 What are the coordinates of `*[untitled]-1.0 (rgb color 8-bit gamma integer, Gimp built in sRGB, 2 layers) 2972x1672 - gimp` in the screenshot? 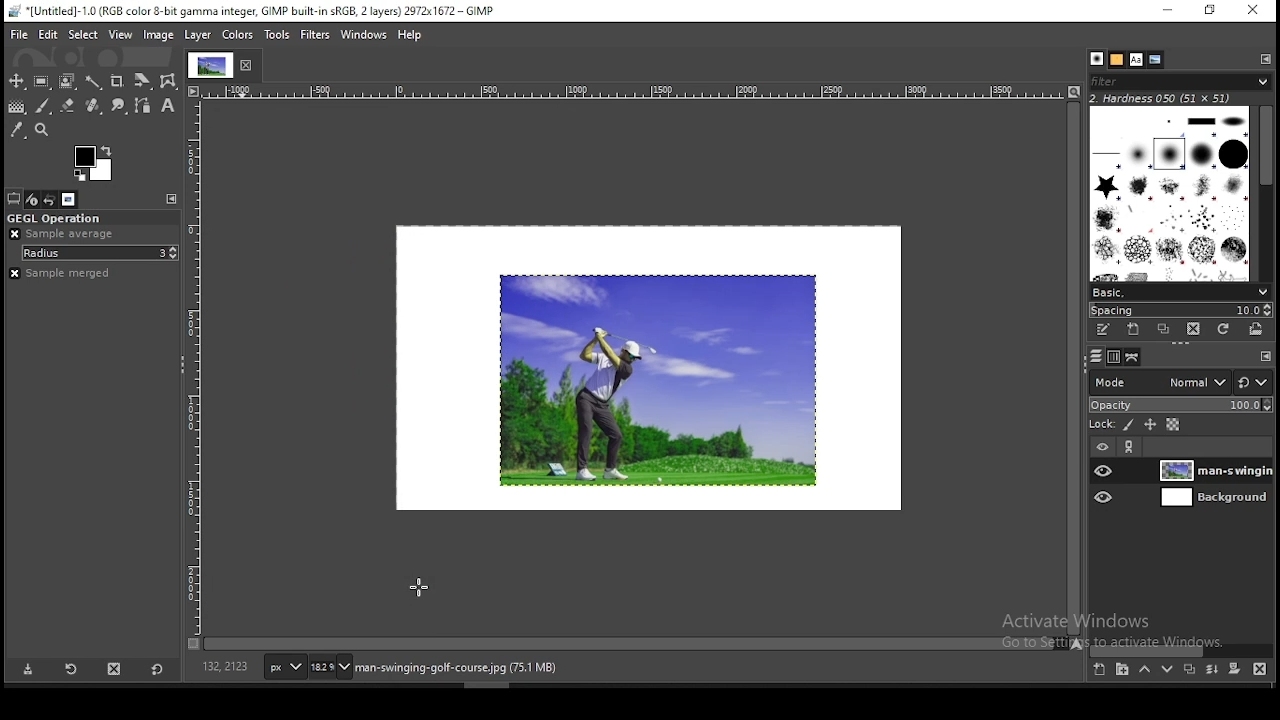 It's located at (252, 12).